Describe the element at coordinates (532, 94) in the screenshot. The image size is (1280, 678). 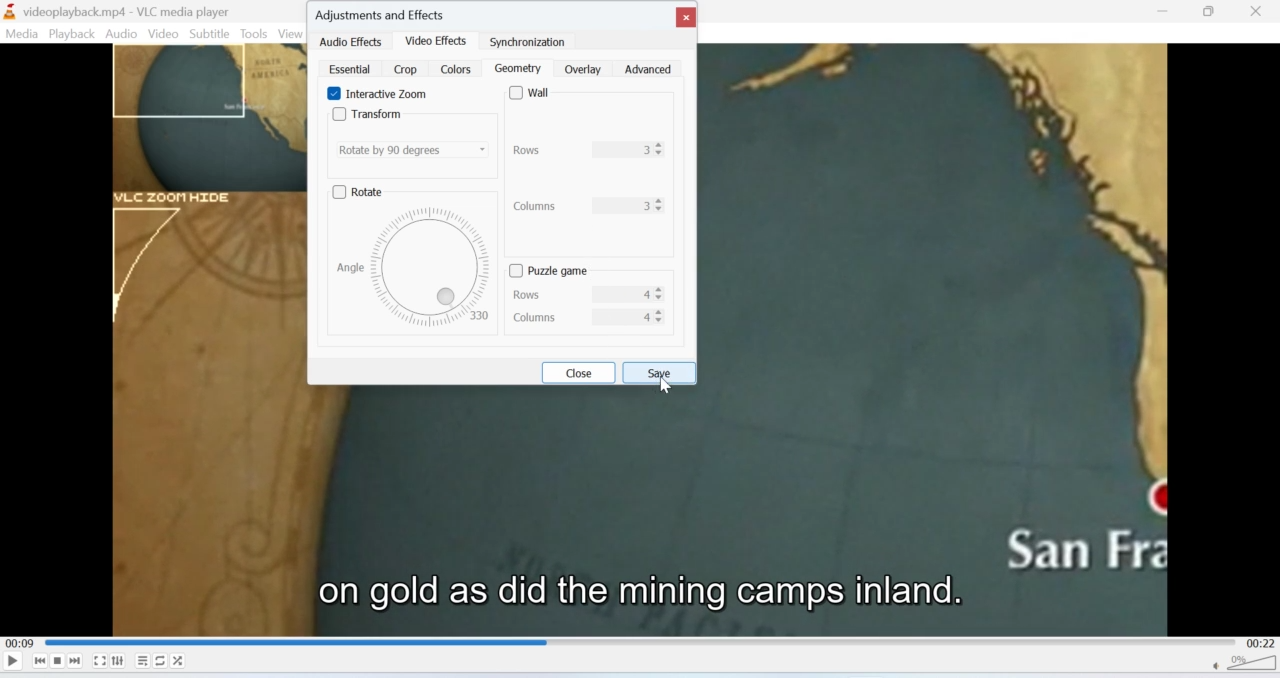
I see `wall` at that location.